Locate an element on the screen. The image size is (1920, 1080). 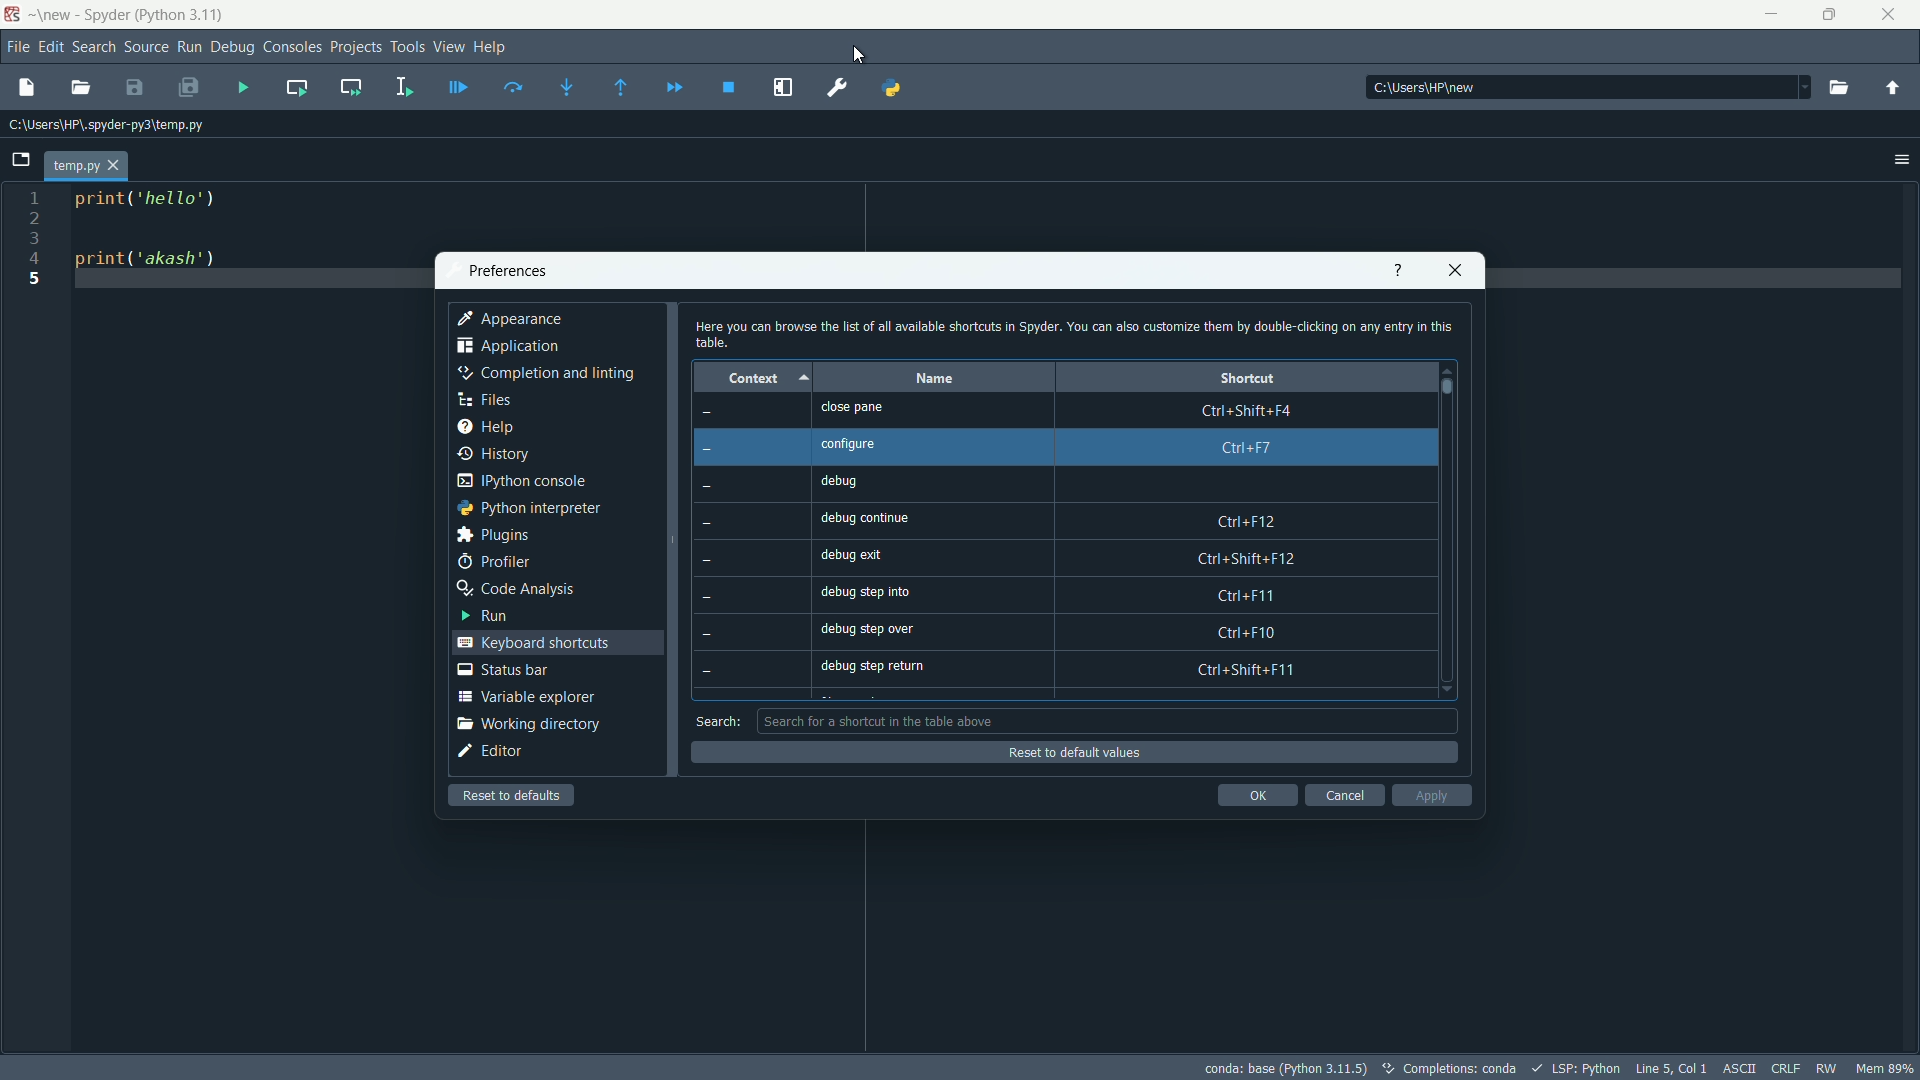
file menu is located at coordinates (20, 48).